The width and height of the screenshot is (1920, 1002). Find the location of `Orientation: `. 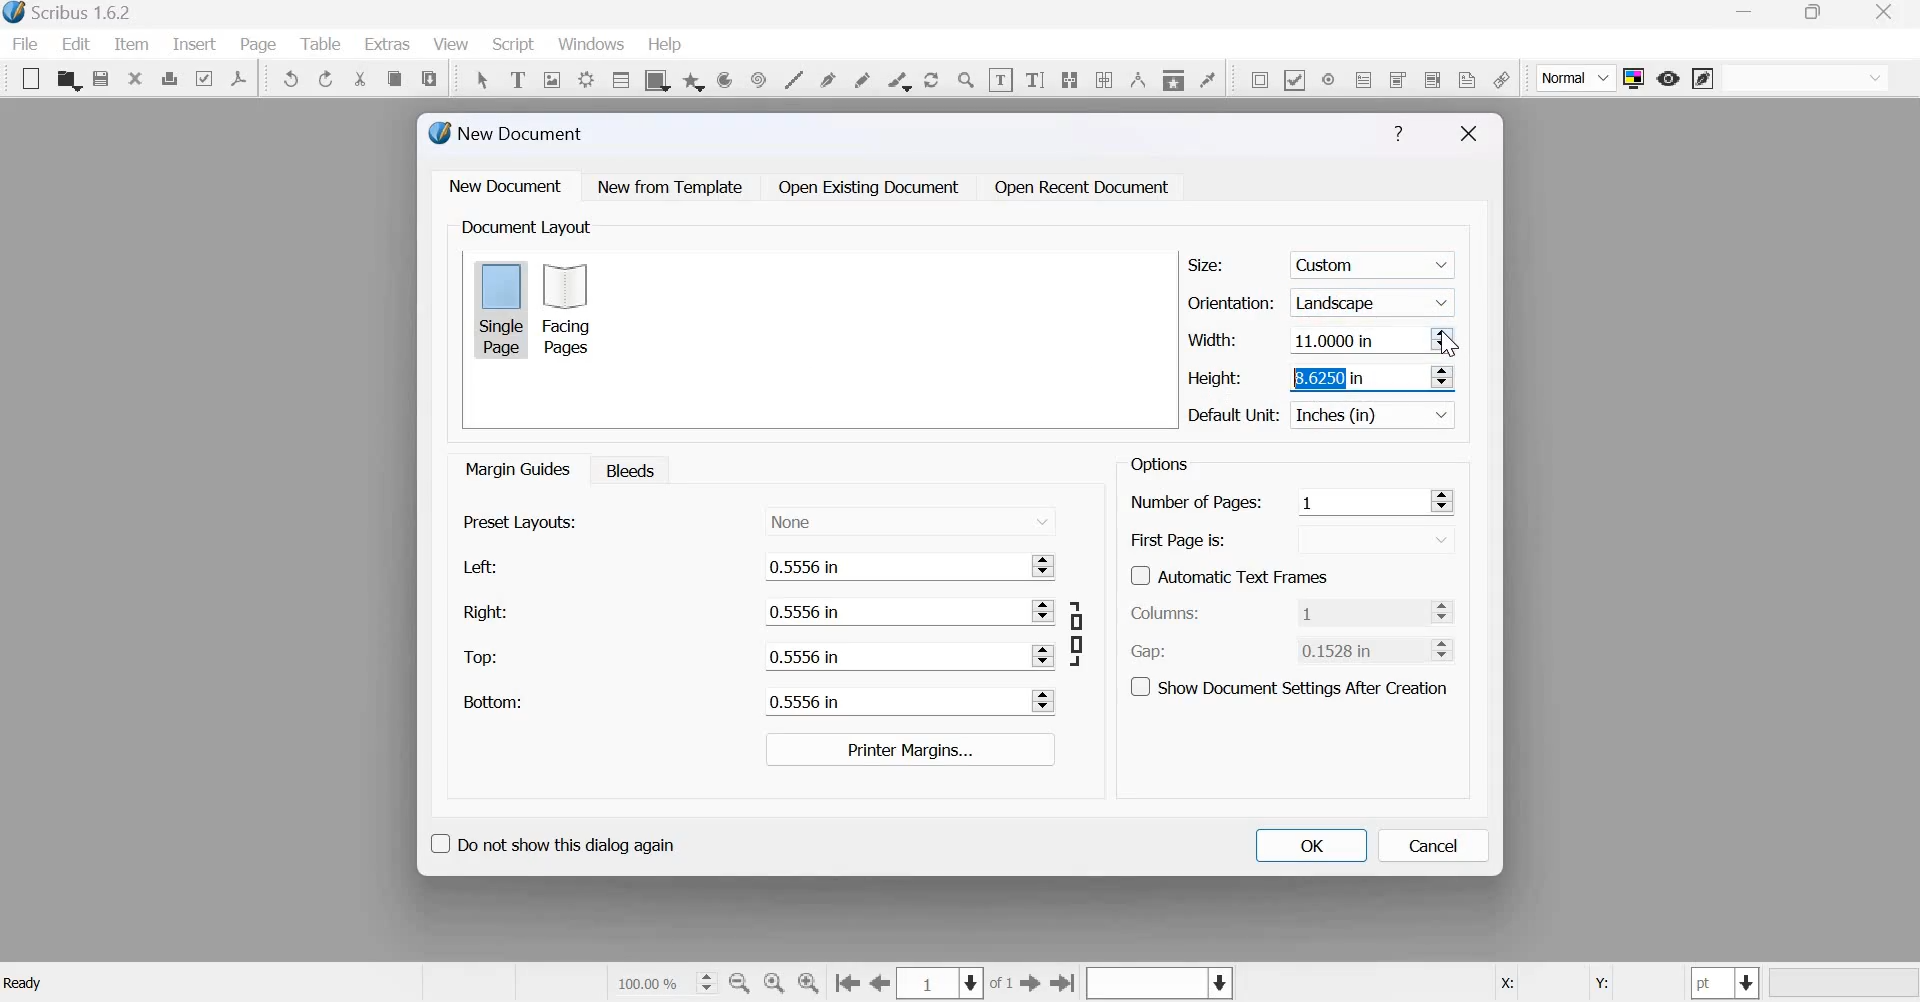

Orientation:  is located at coordinates (1231, 301).